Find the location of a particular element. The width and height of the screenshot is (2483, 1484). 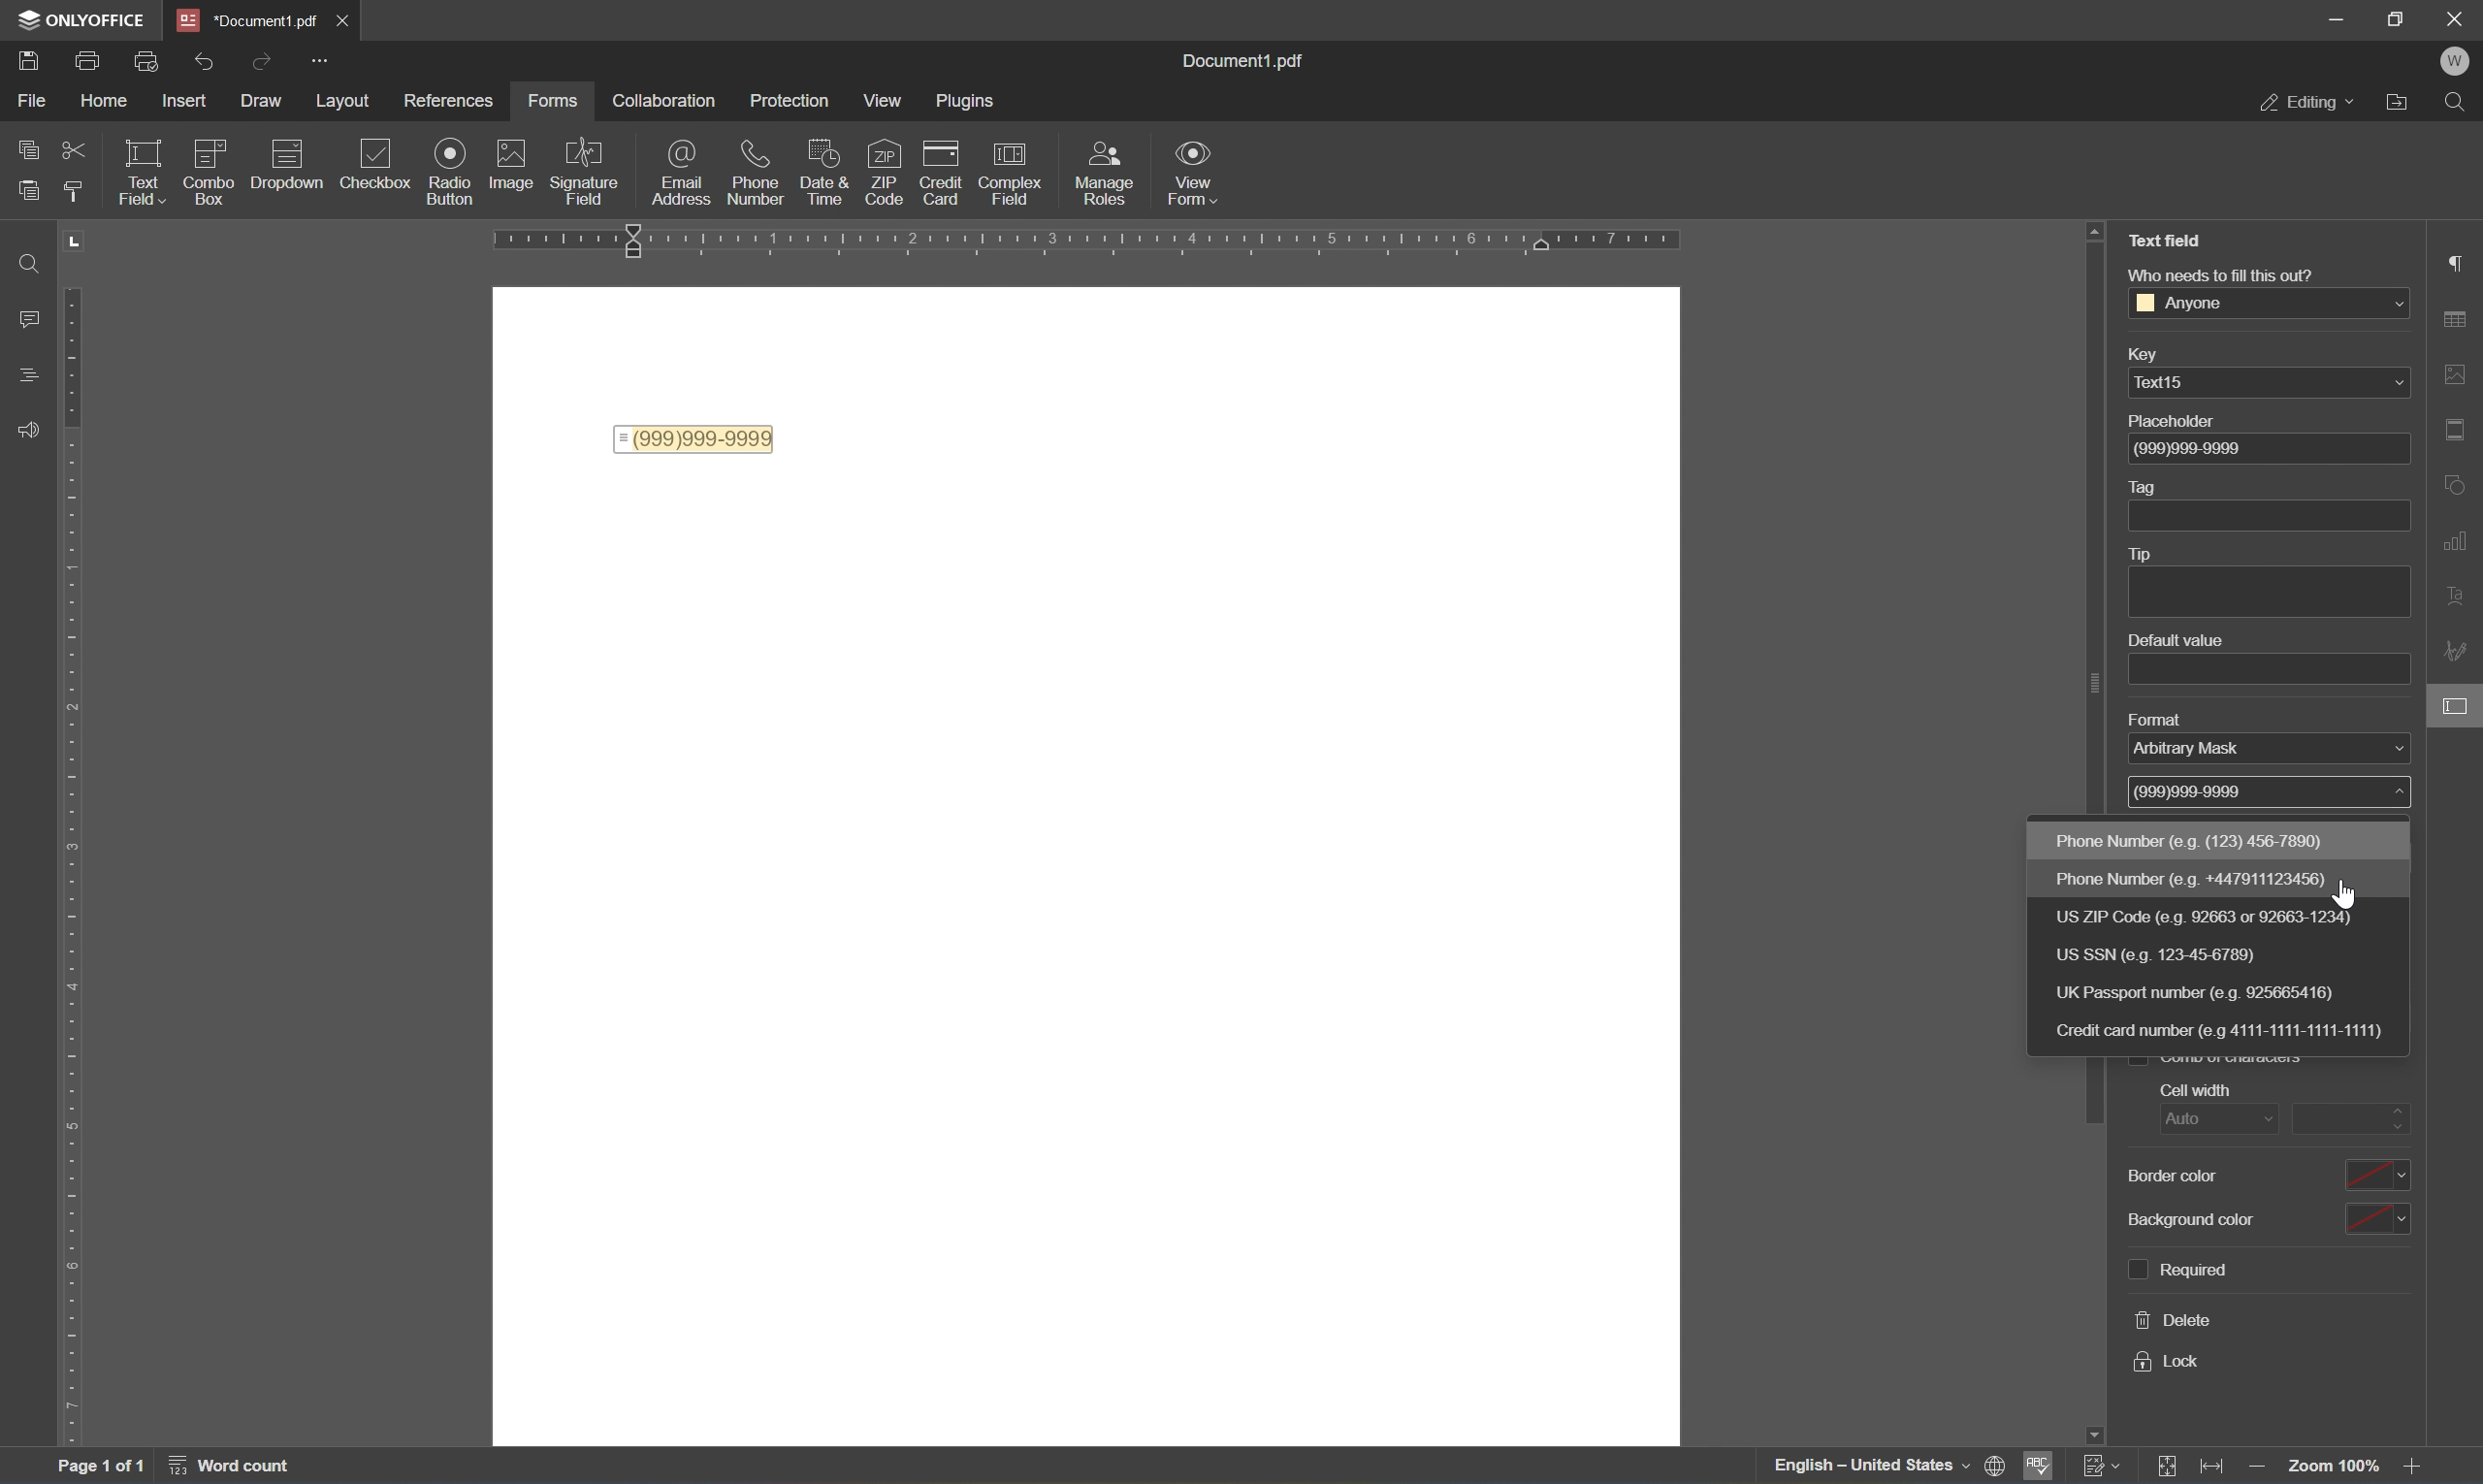

forms is located at coordinates (555, 102).